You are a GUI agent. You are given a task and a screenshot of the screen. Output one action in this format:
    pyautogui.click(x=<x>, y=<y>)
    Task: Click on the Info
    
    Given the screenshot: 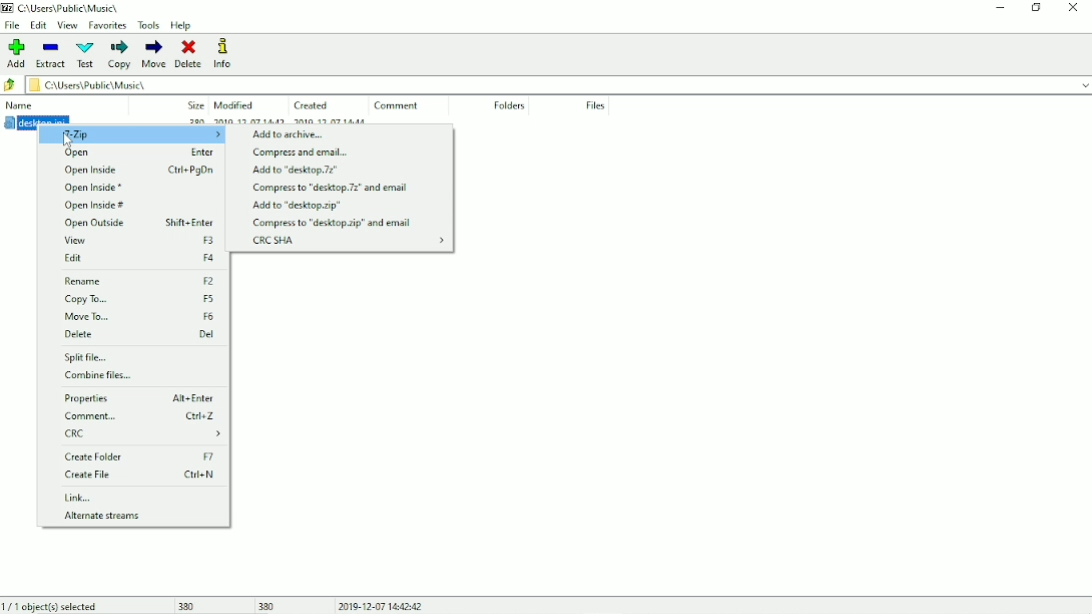 What is the action you would take?
    pyautogui.click(x=222, y=53)
    